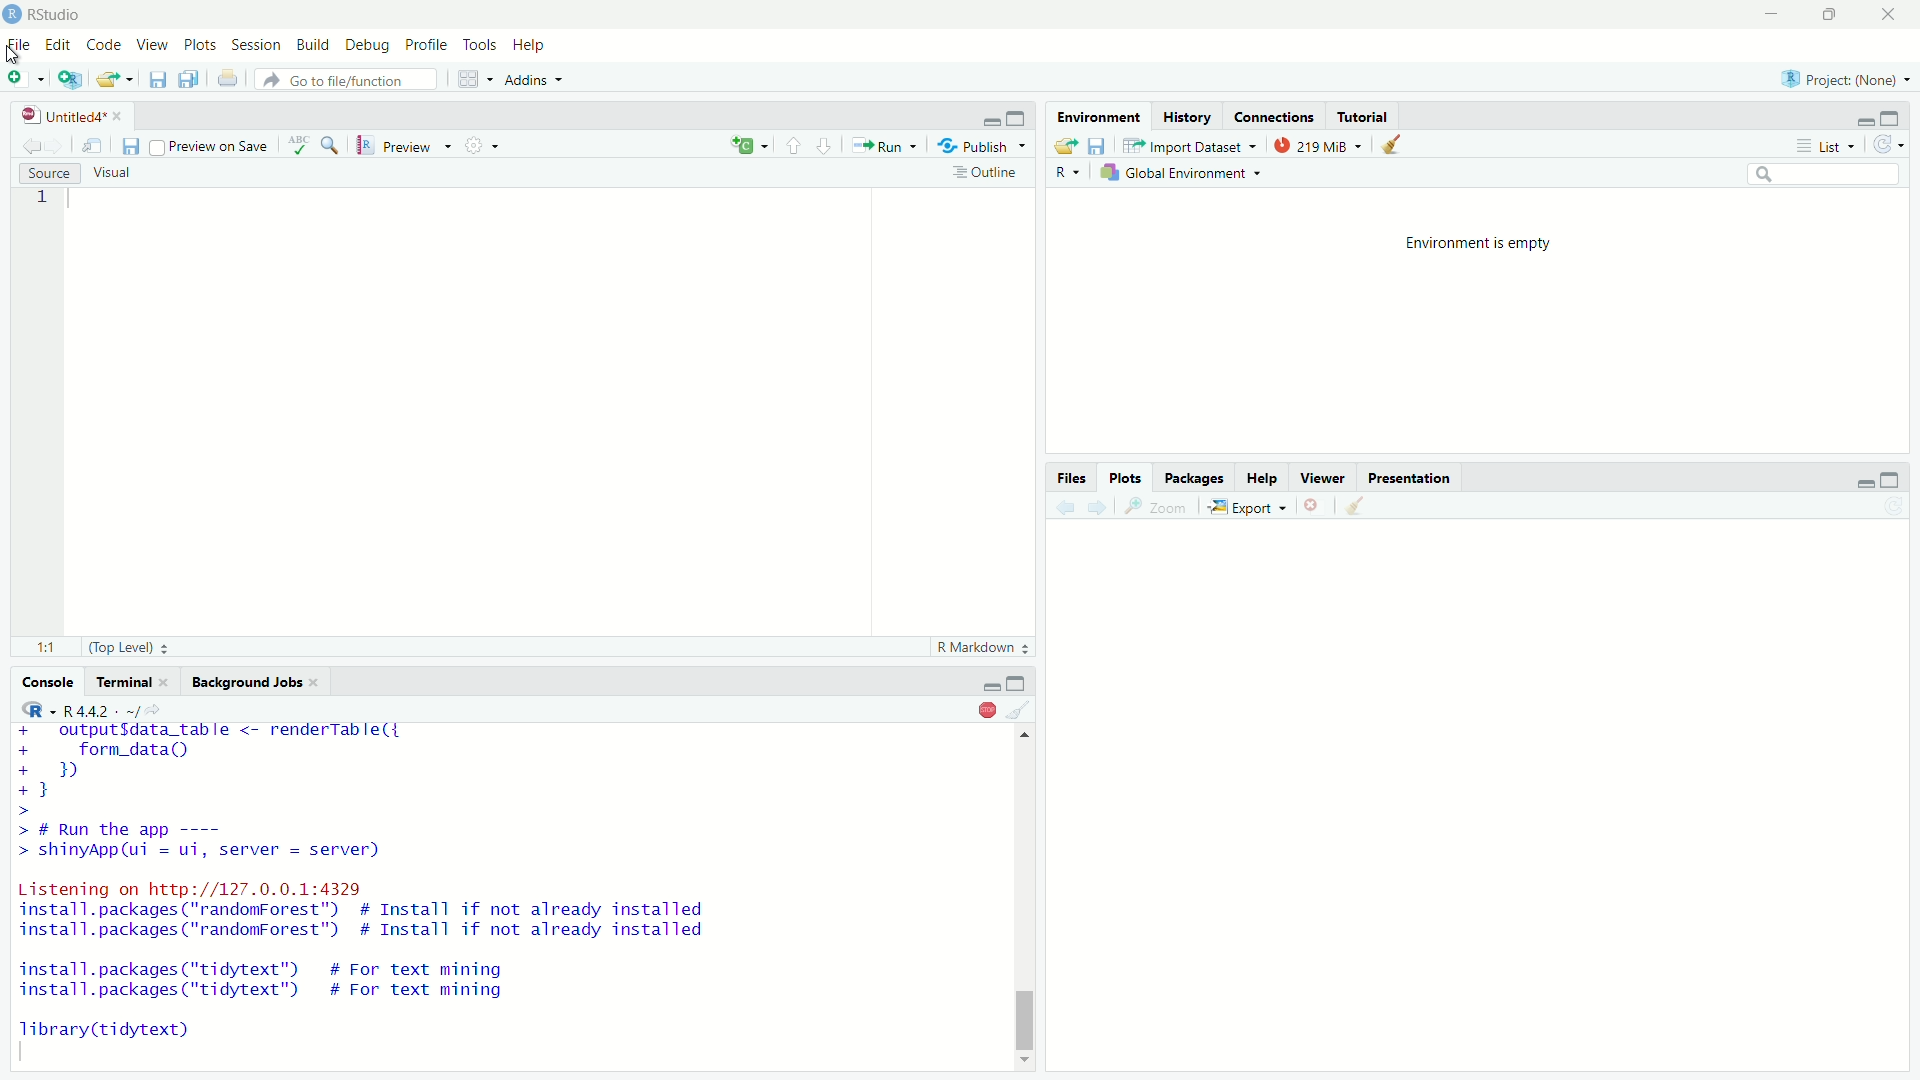  Describe the element at coordinates (153, 45) in the screenshot. I see `View` at that location.